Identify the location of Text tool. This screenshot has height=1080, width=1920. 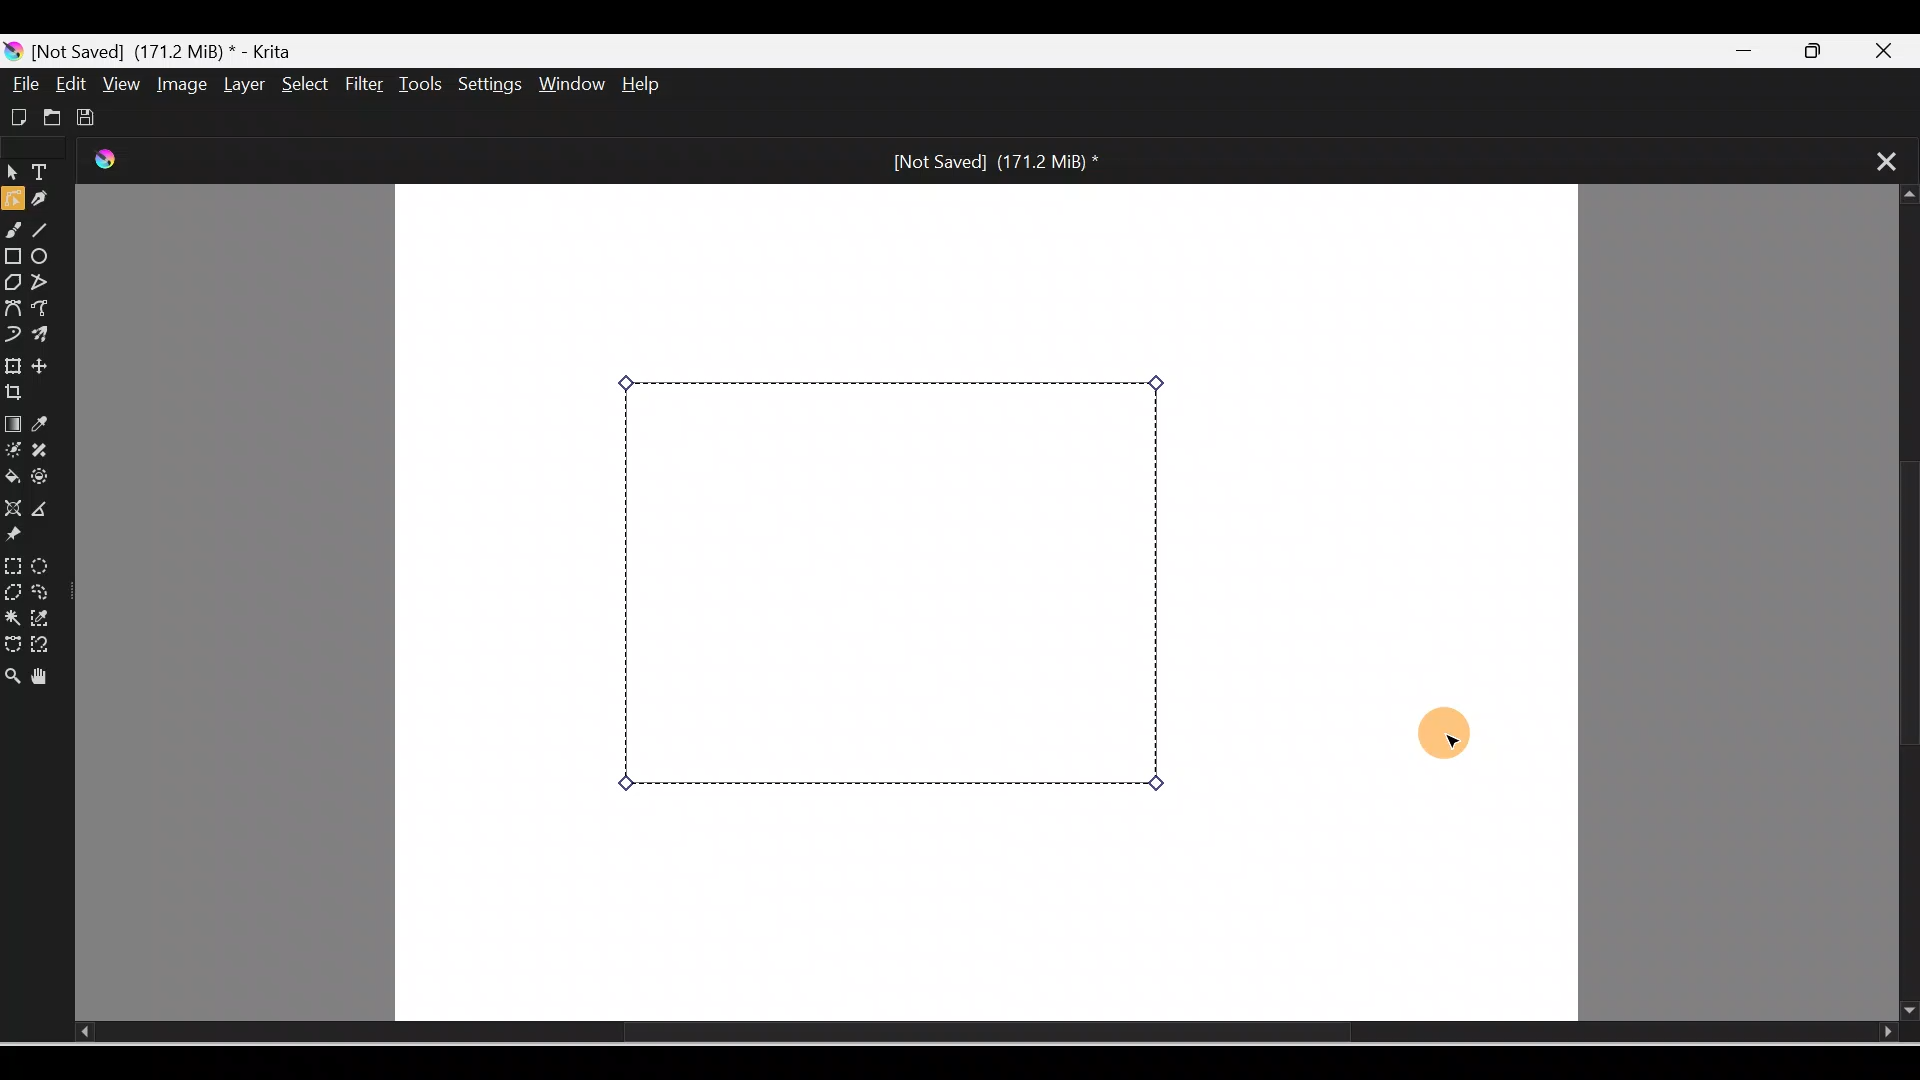
(44, 174).